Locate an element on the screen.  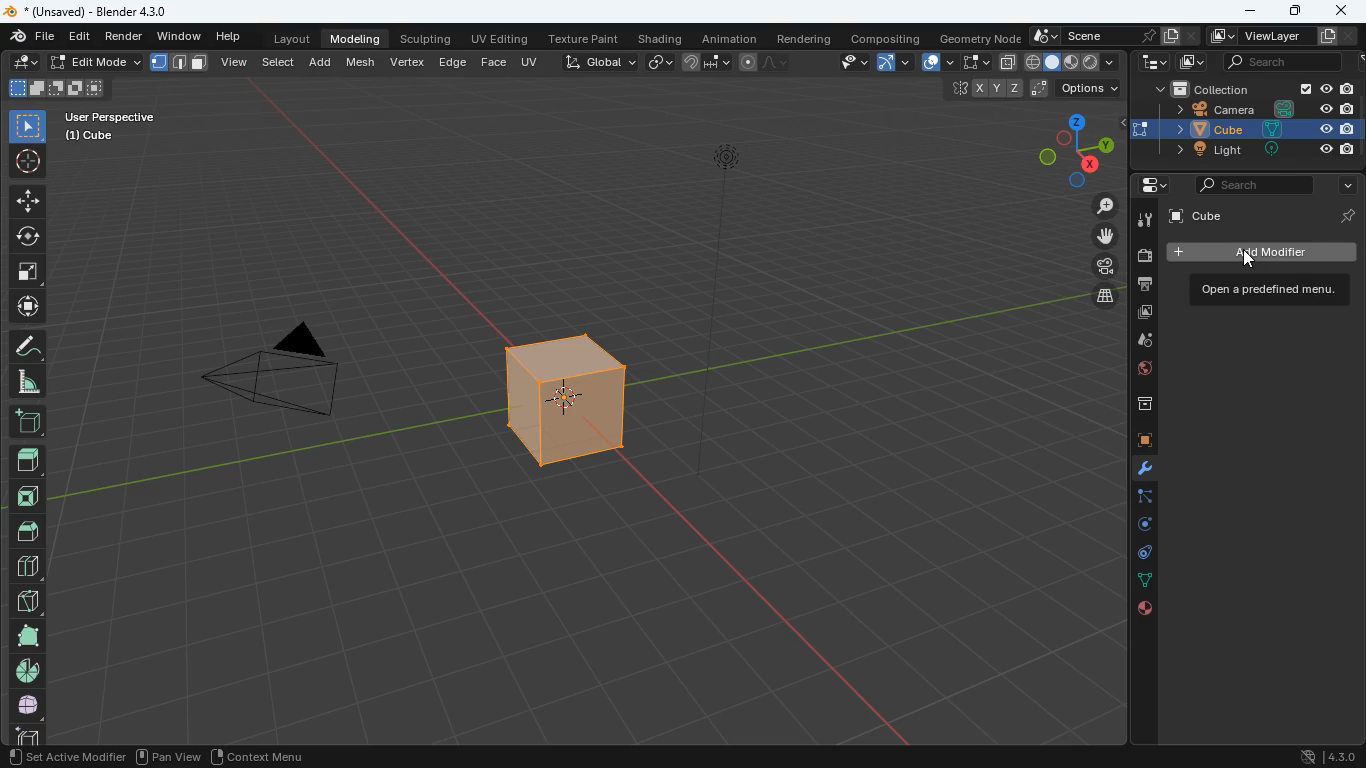
close app is located at coordinates (1341, 9).